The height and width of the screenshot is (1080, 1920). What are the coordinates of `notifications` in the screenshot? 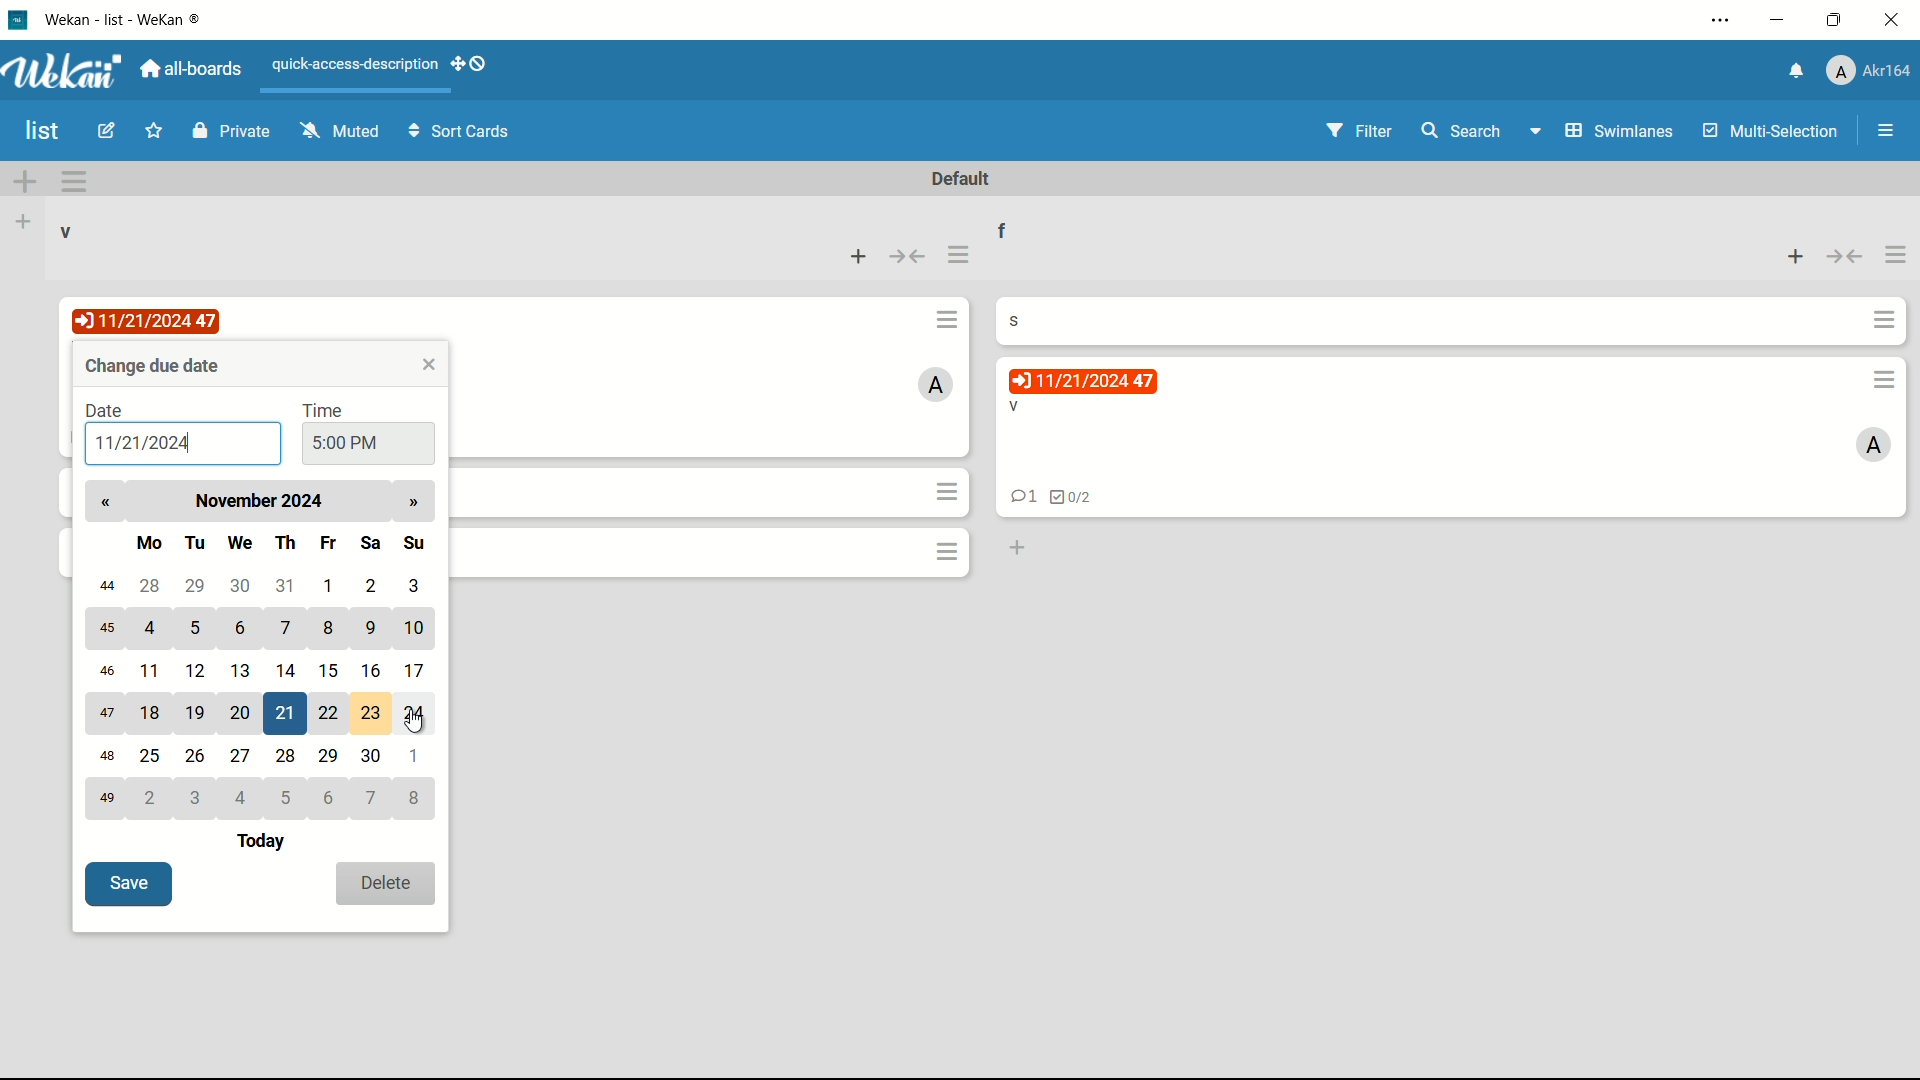 It's located at (1797, 72).